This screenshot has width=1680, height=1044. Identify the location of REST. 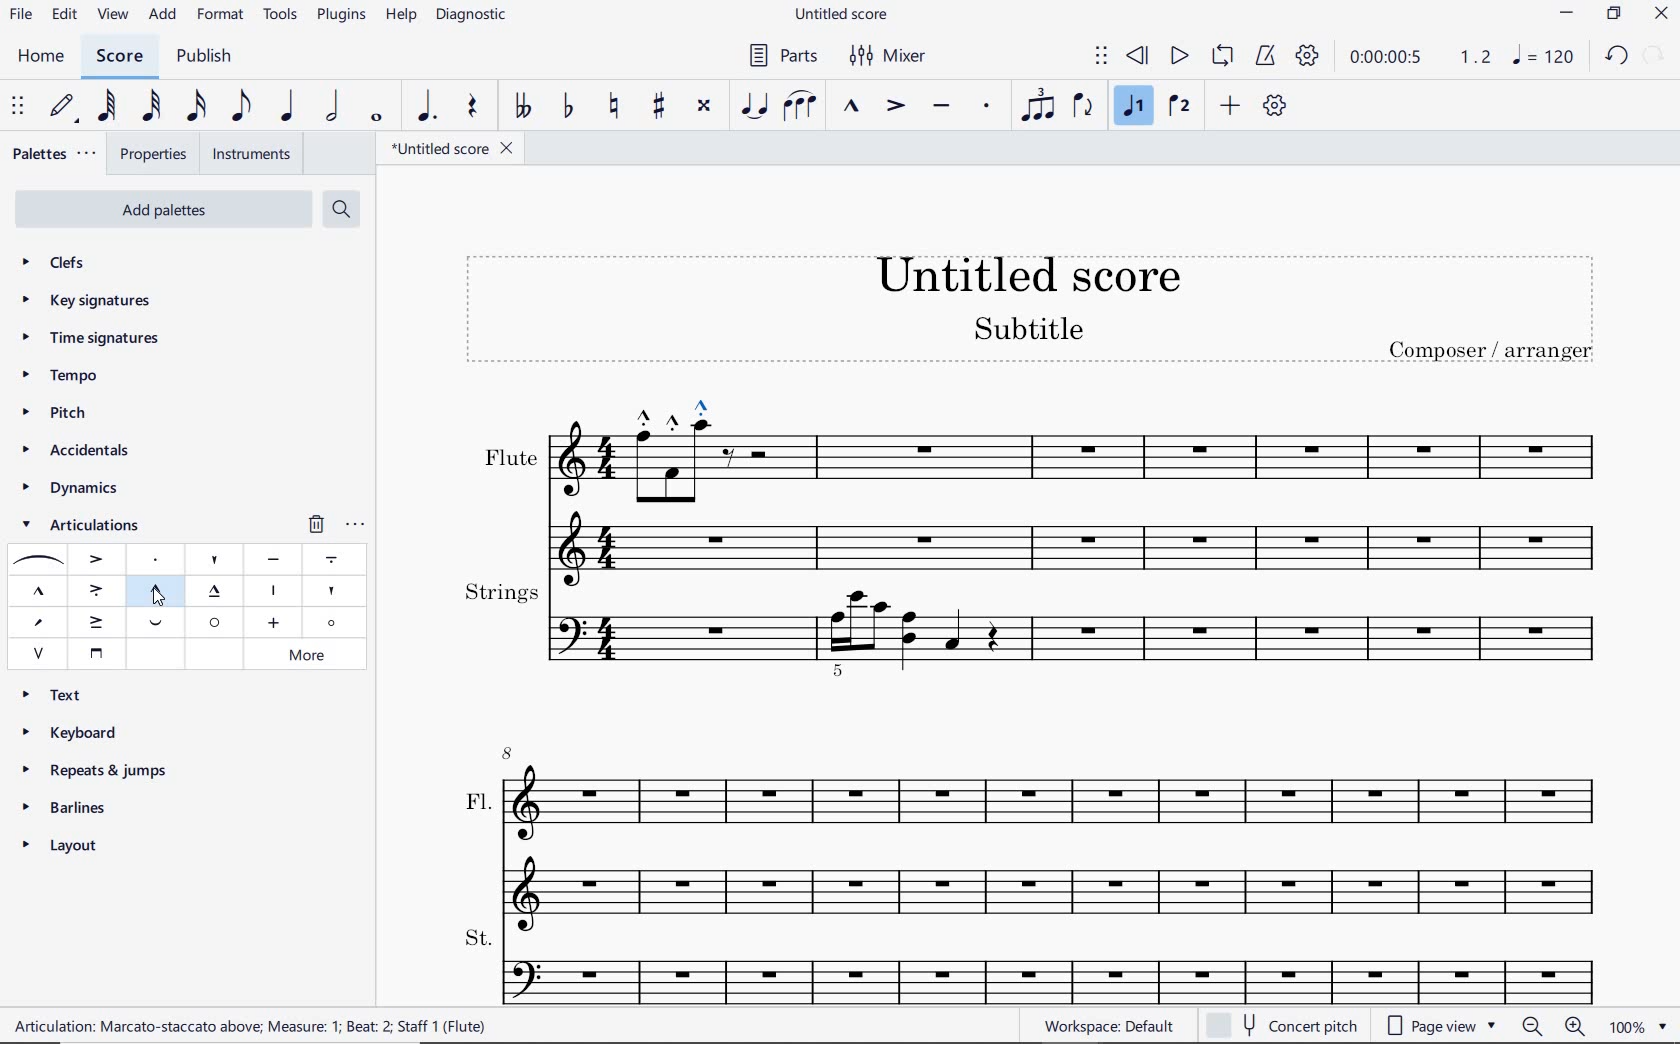
(473, 108).